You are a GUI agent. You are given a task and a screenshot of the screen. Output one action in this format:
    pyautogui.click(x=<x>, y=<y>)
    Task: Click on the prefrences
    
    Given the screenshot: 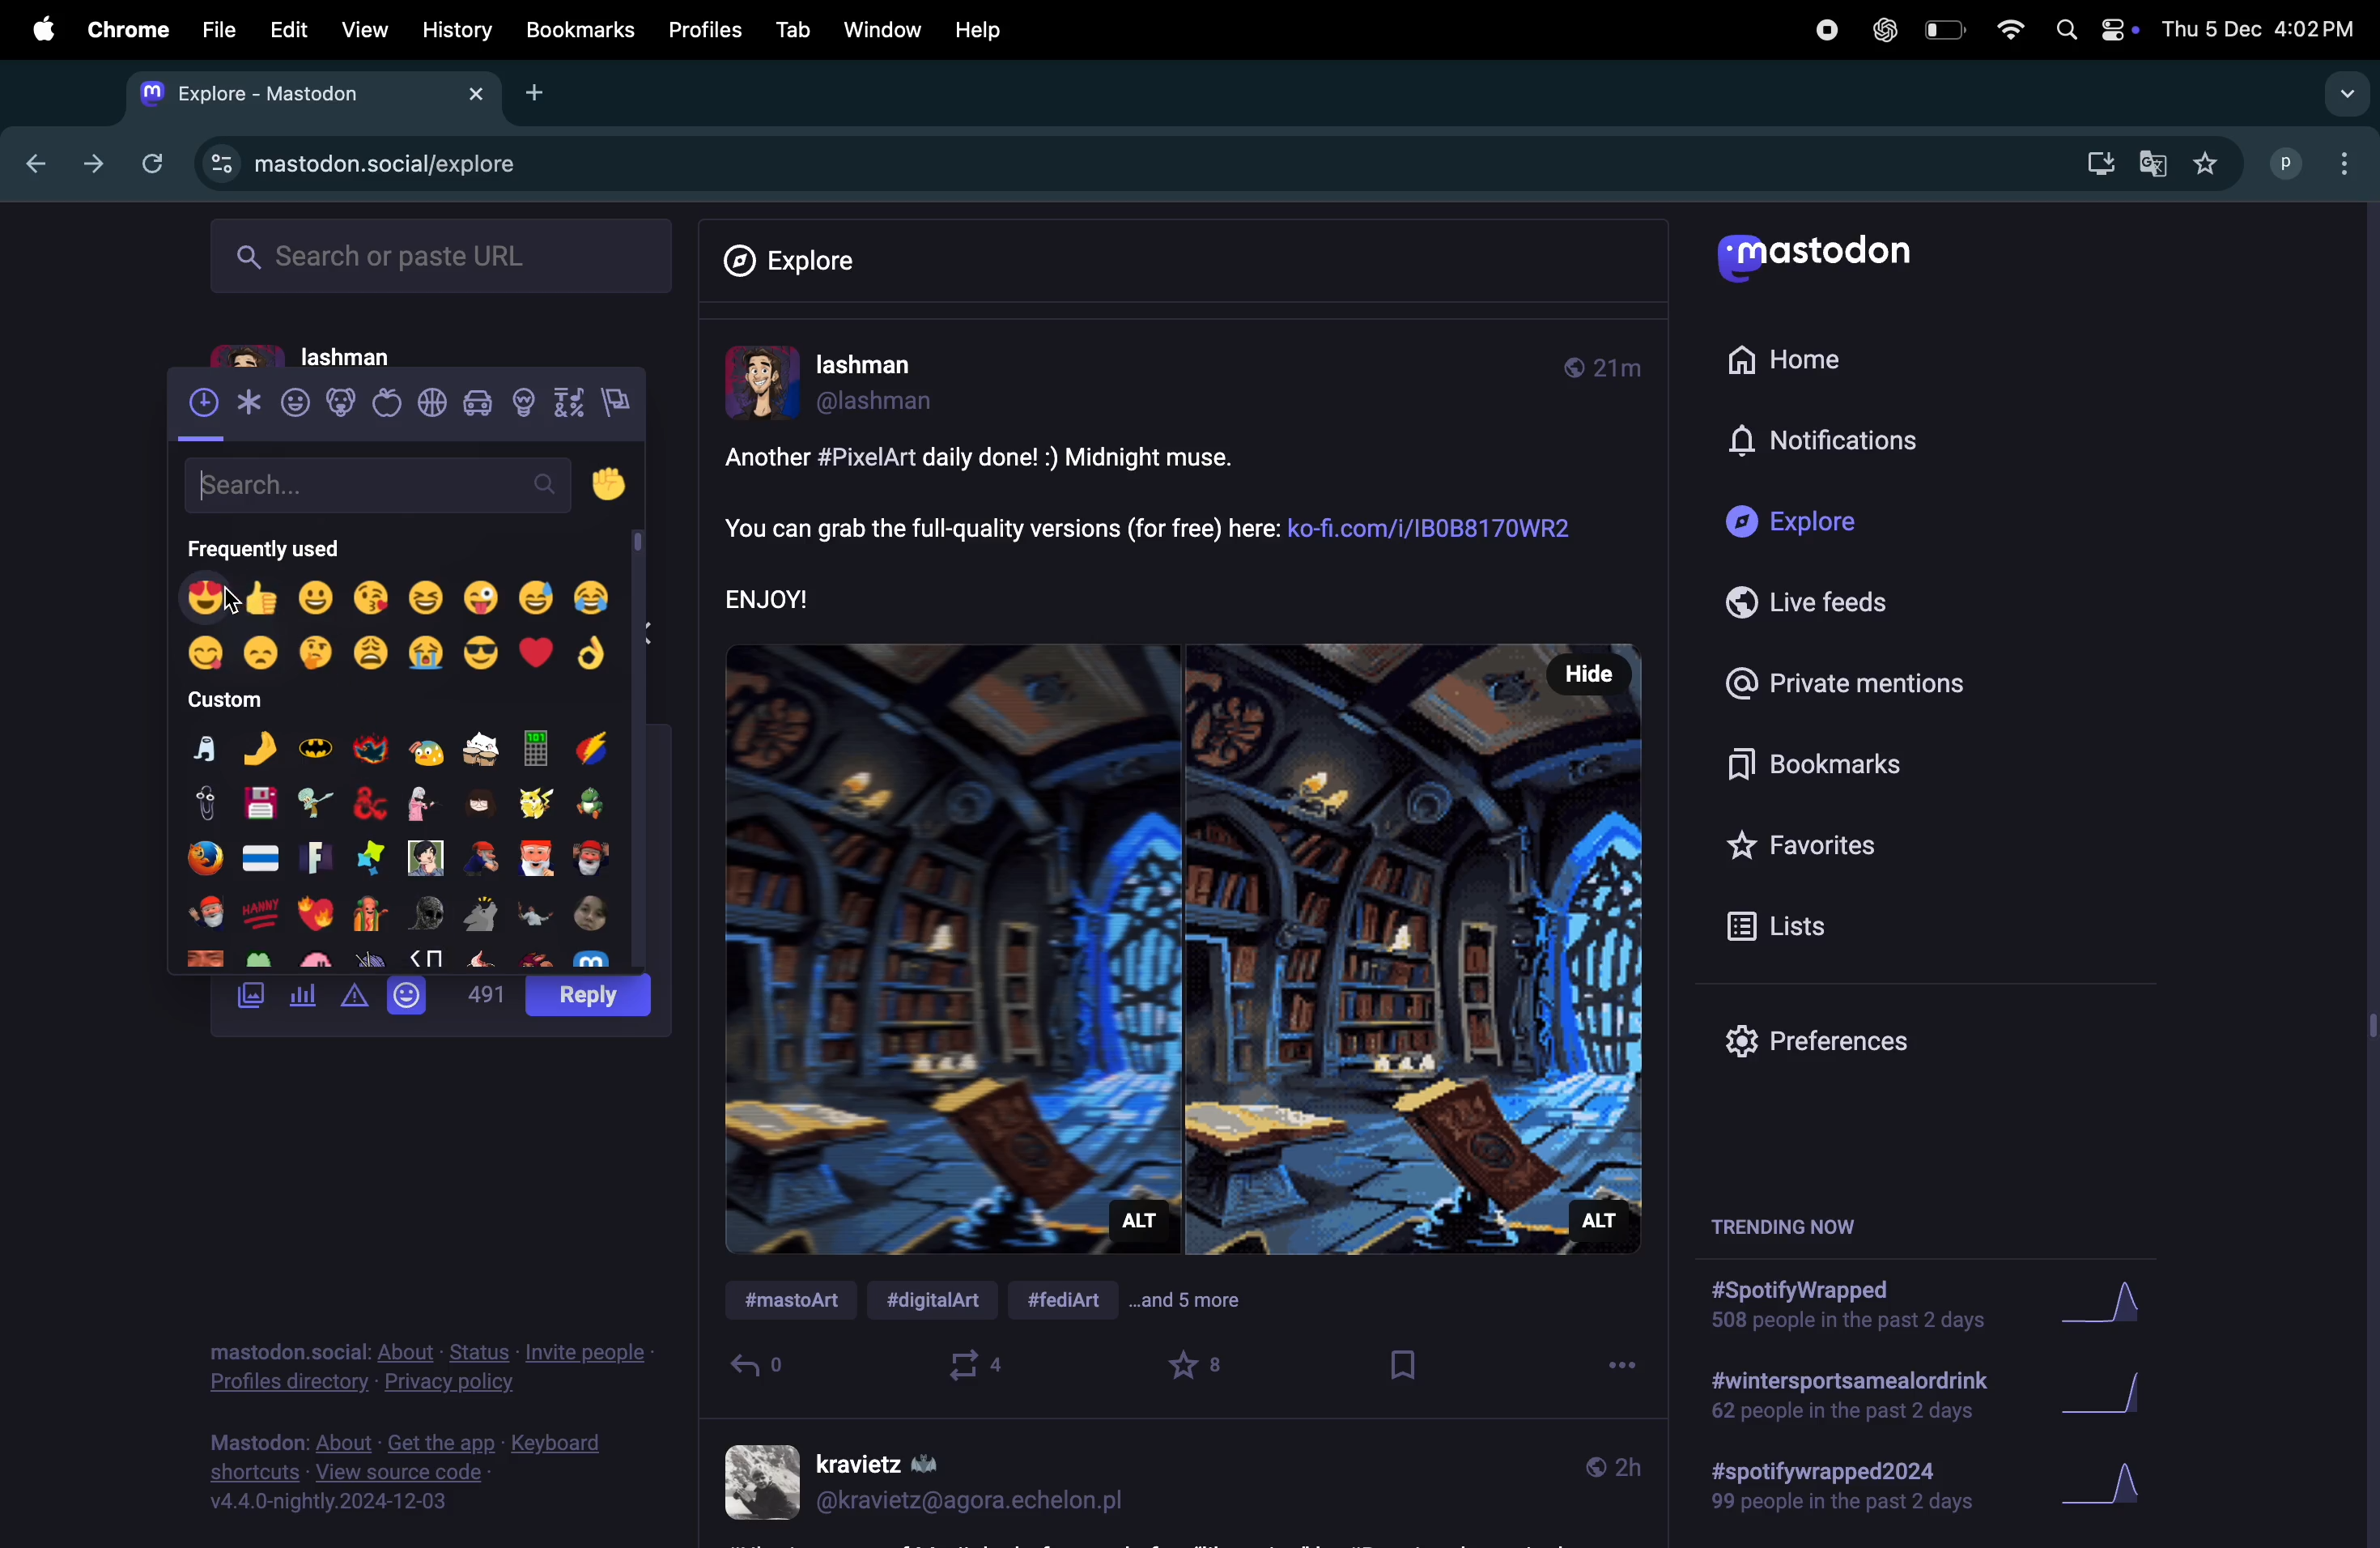 What is the action you would take?
    pyautogui.click(x=1839, y=1040)
    